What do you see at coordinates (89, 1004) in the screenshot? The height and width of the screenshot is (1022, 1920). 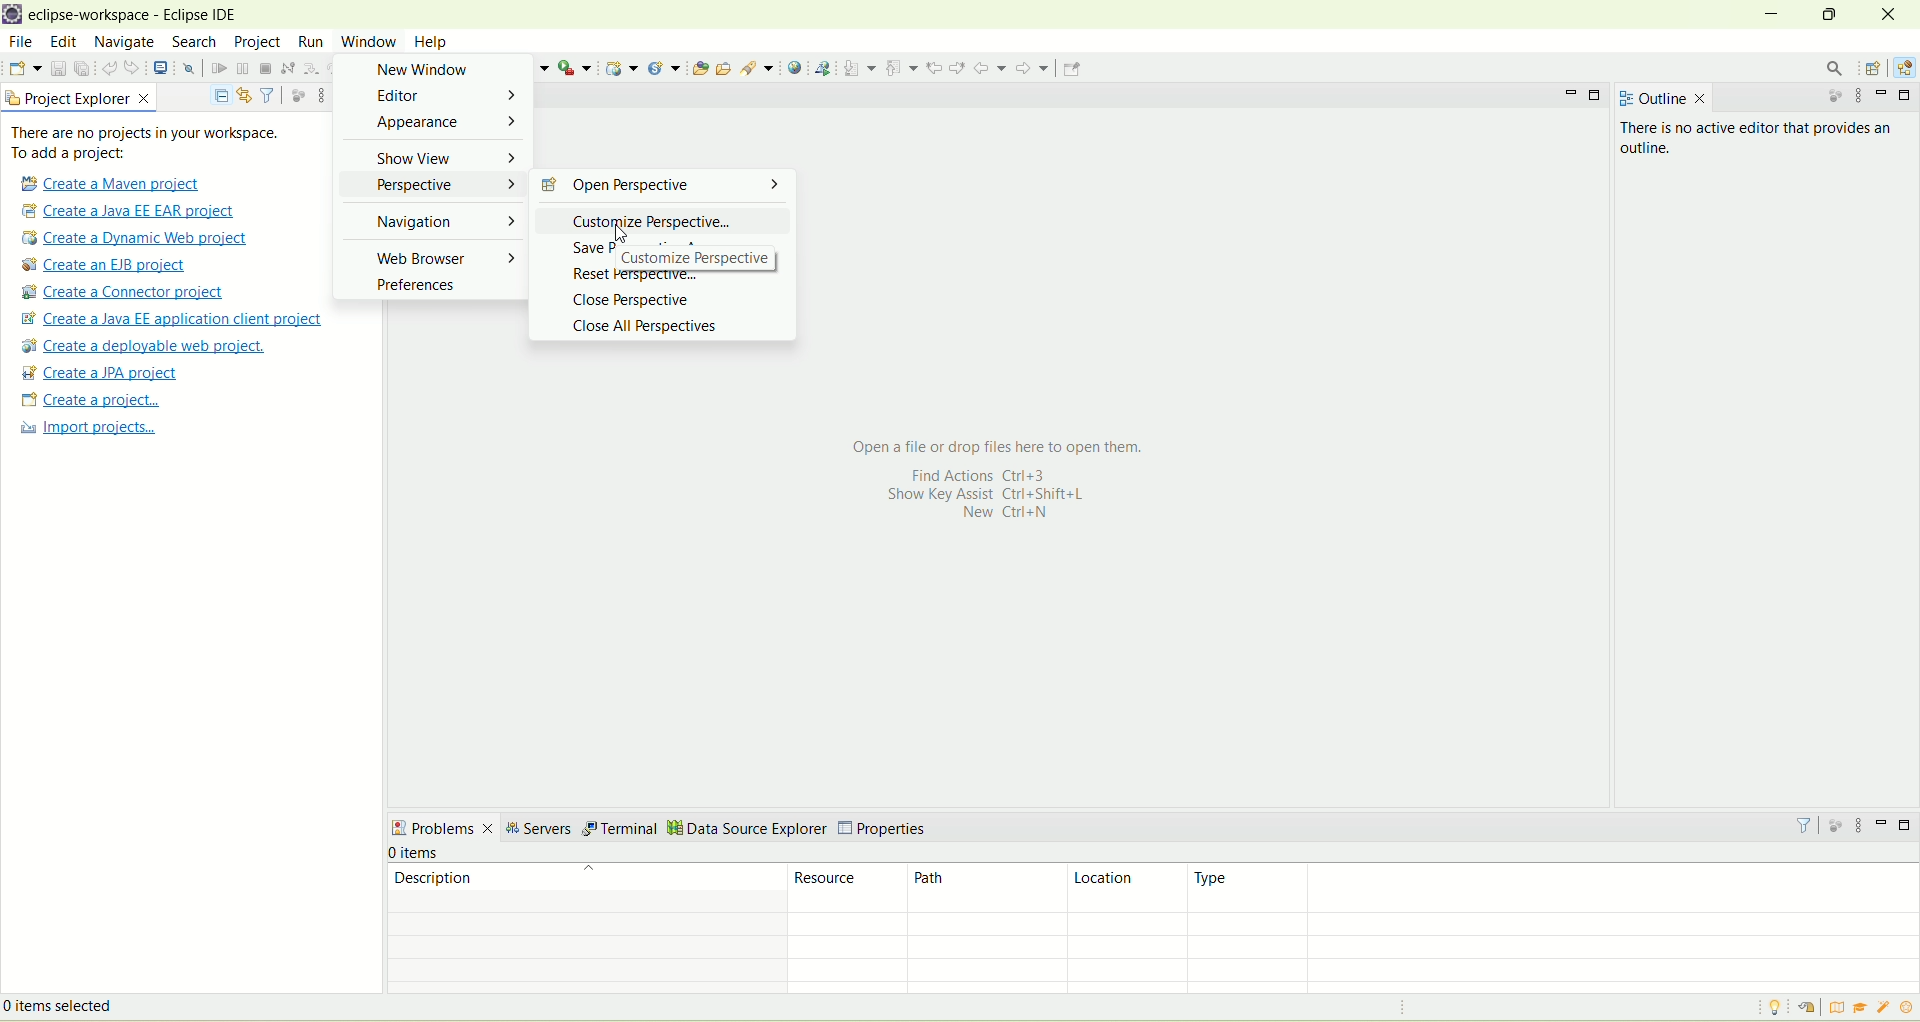 I see `items selected` at bounding box center [89, 1004].